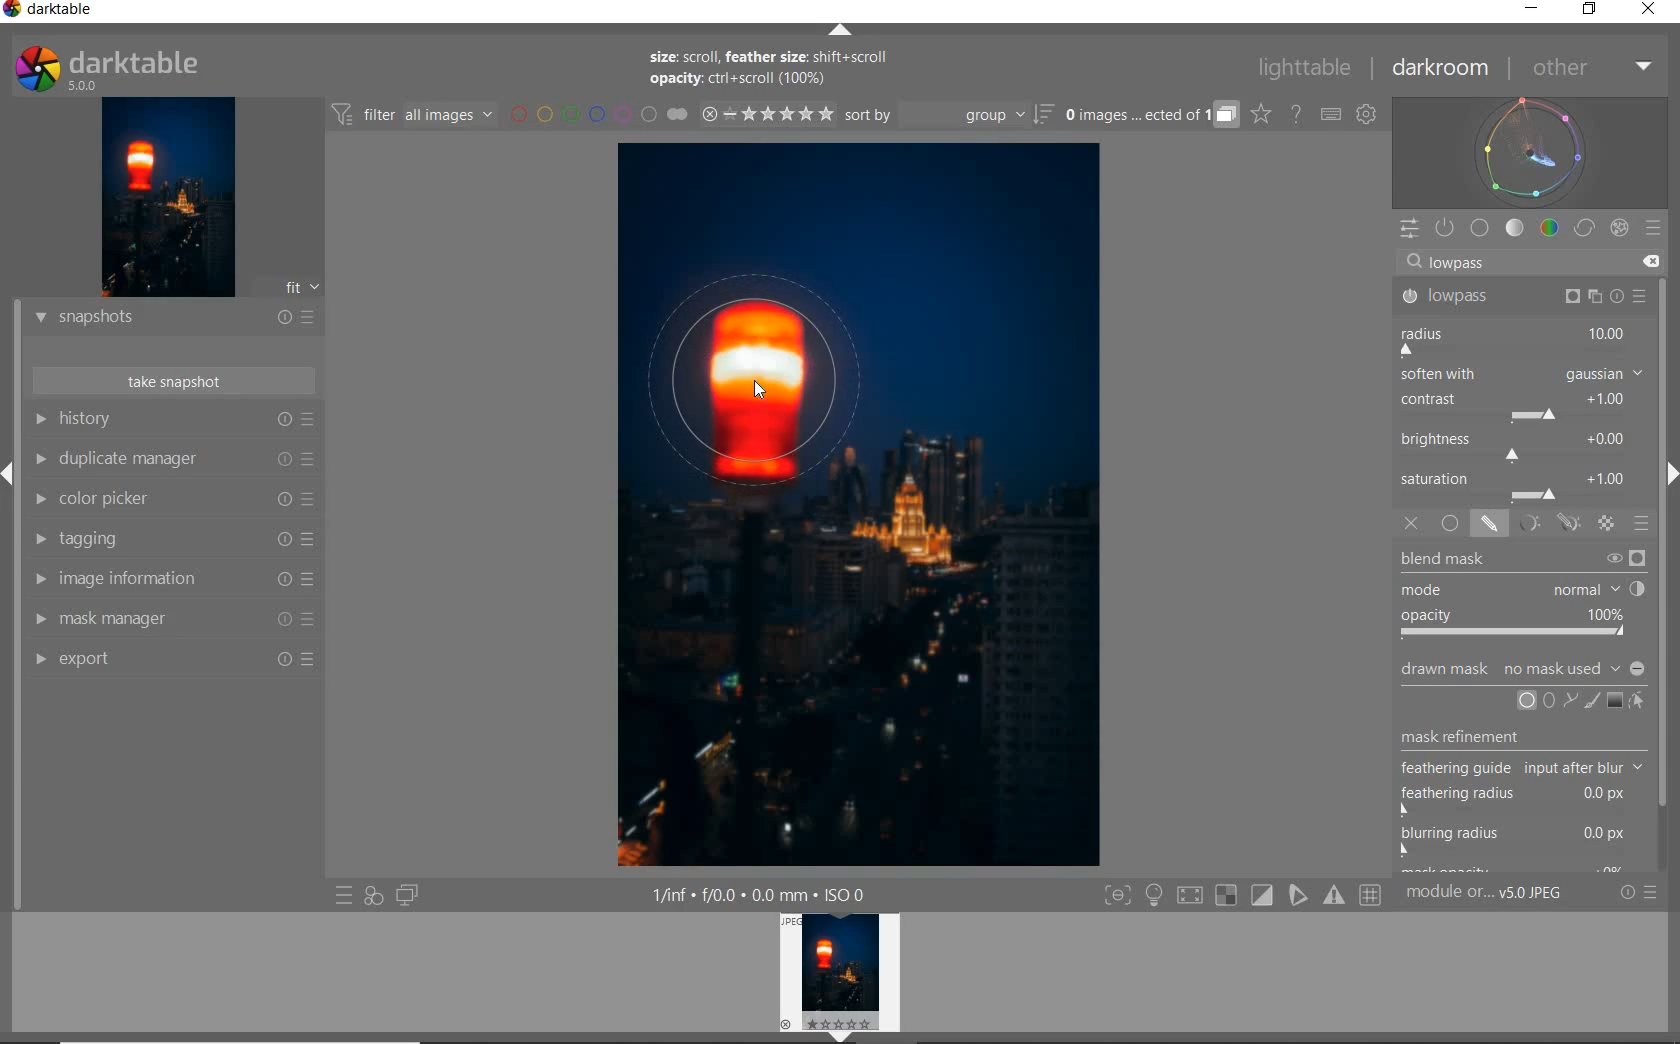 Image resolution: width=1680 pixels, height=1044 pixels. I want to click on CLICK TO CHANGE THE OVERLAYS SHOWN ON THUMBNAILS, so click(1260, 116).